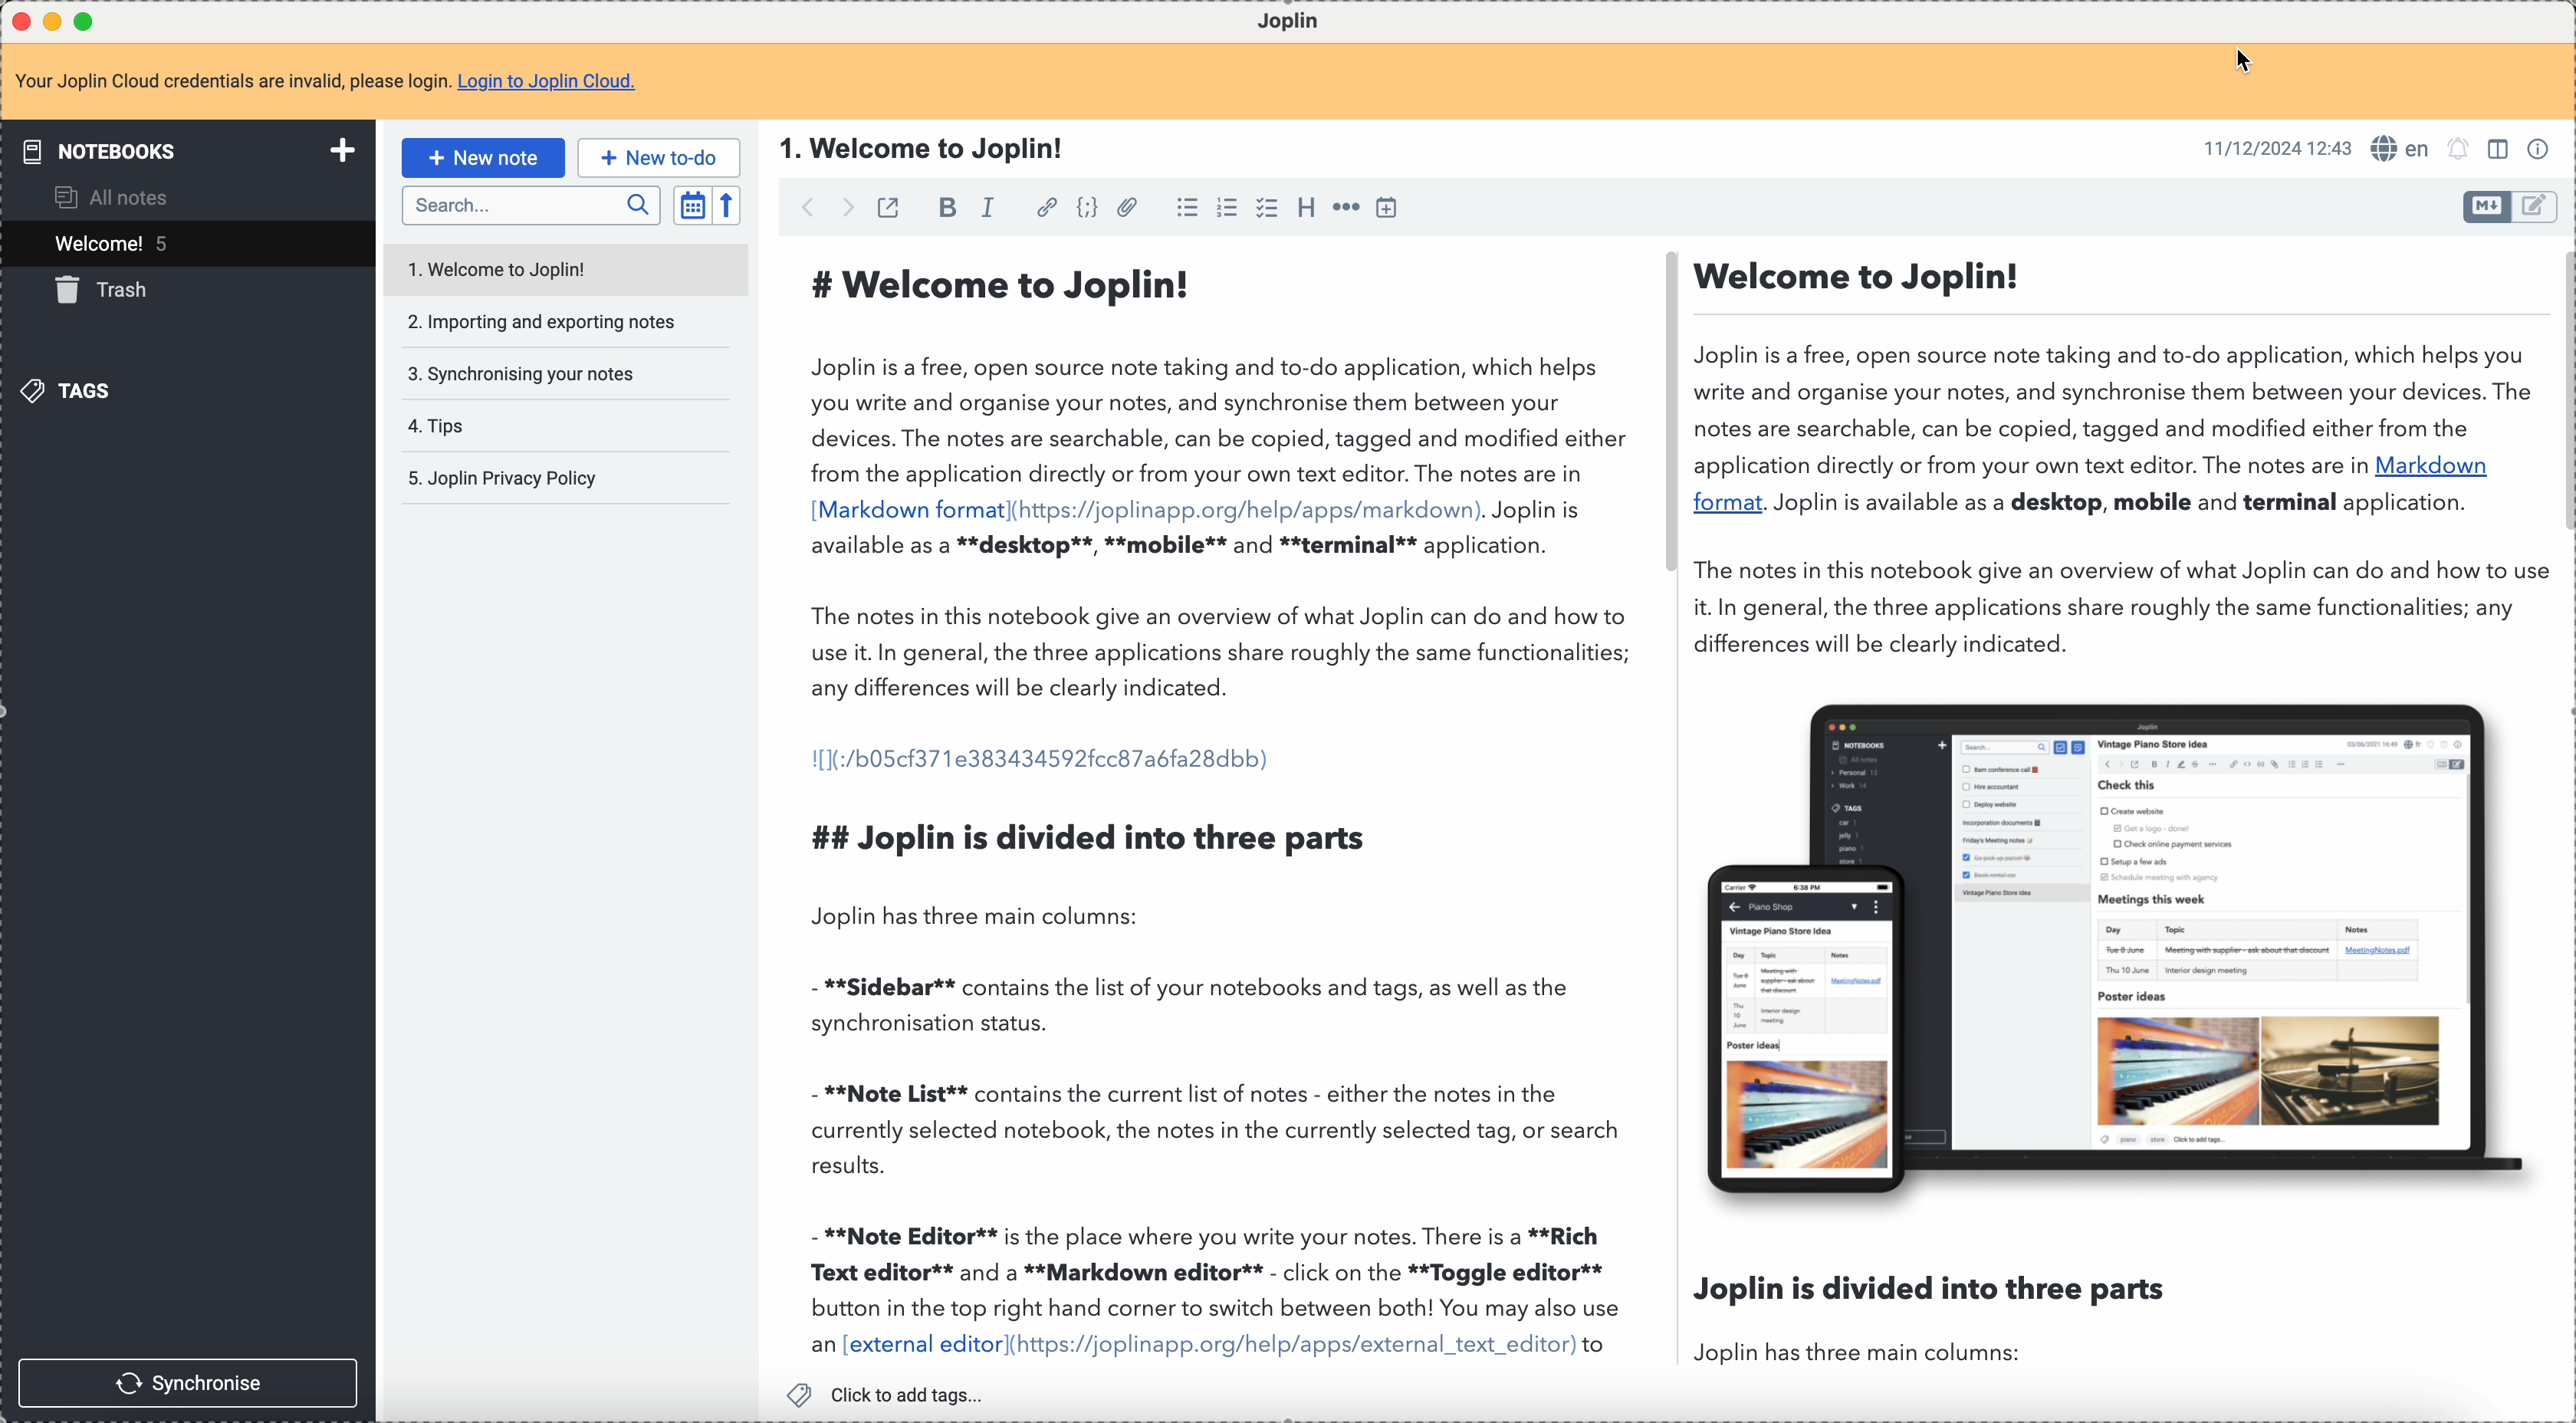  Describe the element at coordinates (1048, 206) in the screenshot. I see `hyperlink` at that location.